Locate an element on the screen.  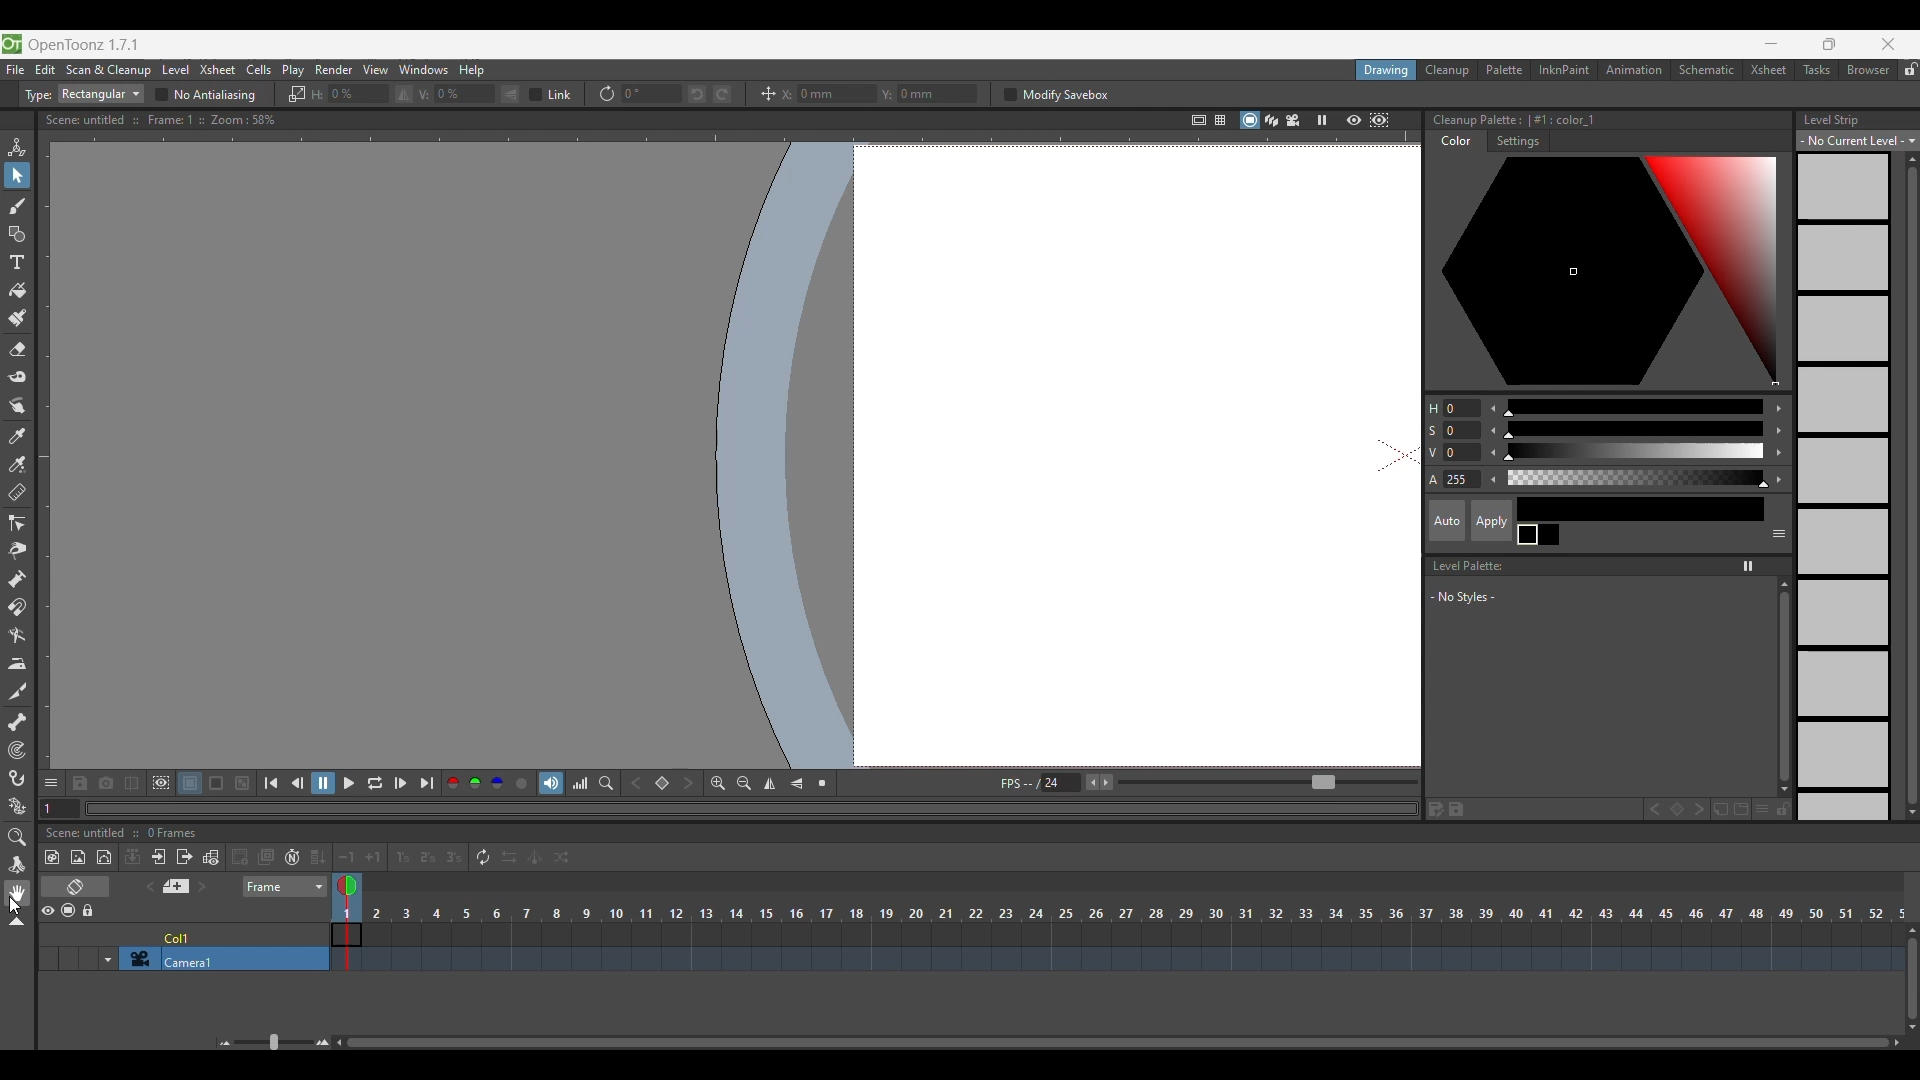
Freeze is located at coordinates (1322, 120).